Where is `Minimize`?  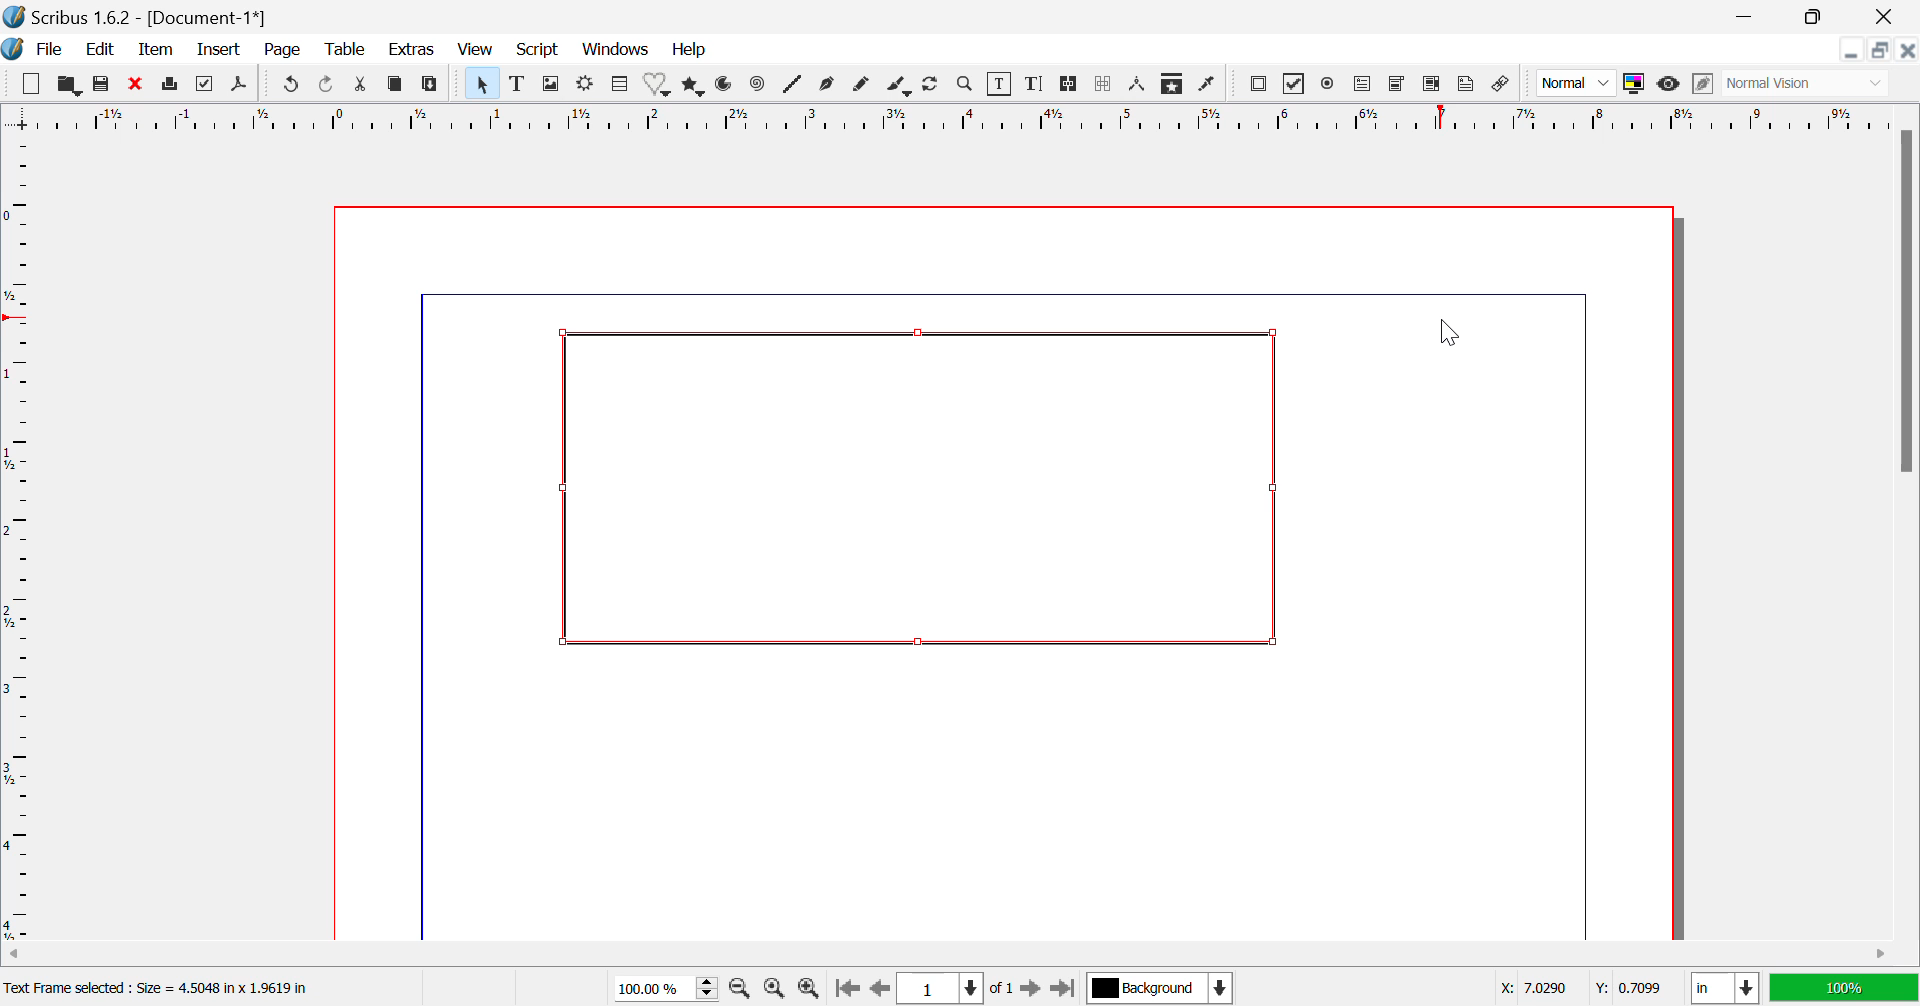 Minimize is located at coordinates (1814, 15).